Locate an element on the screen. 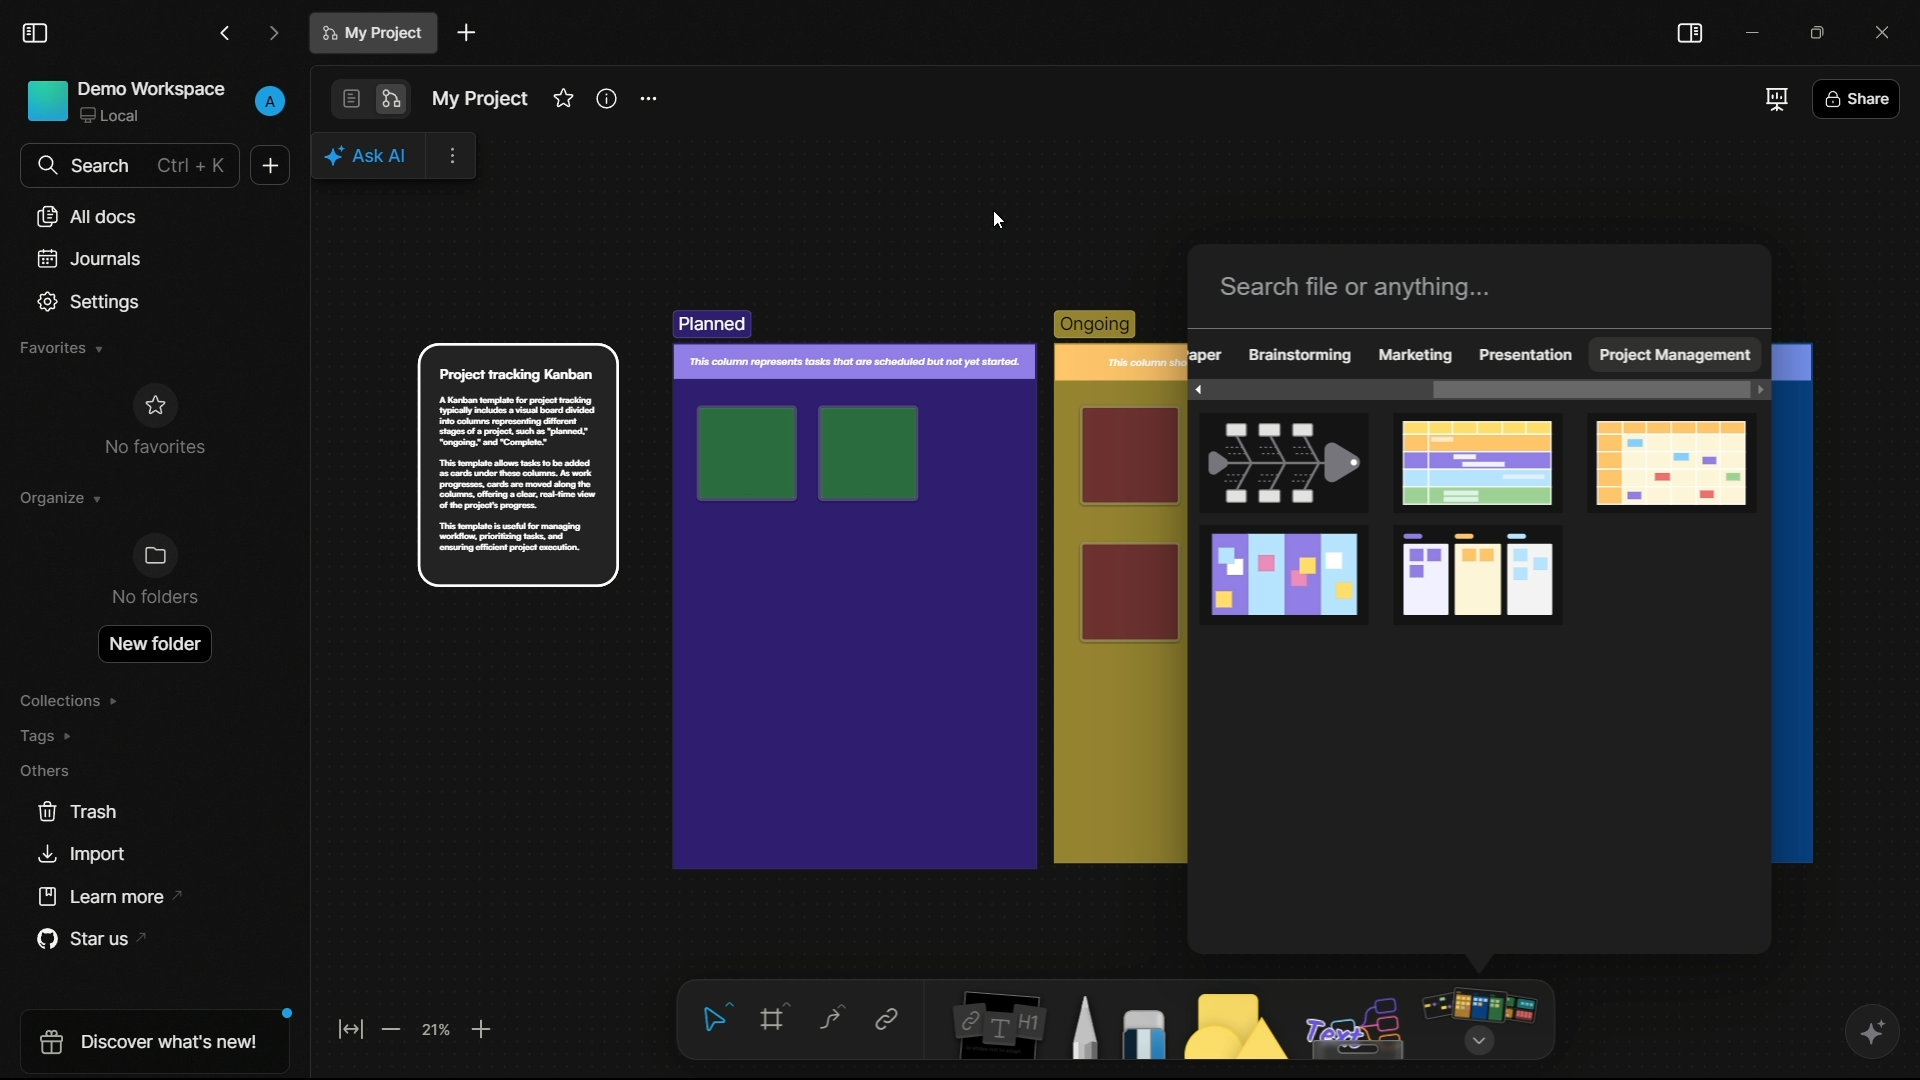 This screenshot has height=1080, width=1920. star us is located at coordinates (98, 940).